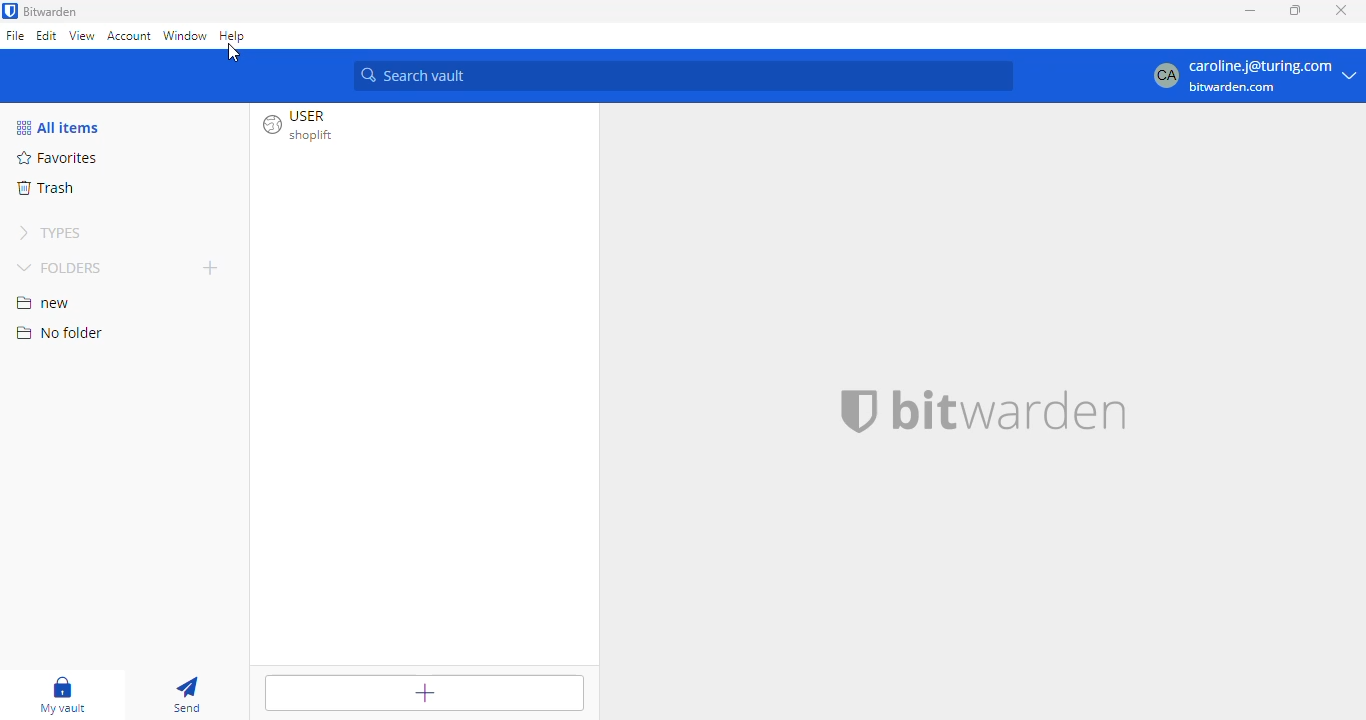 This screenshot has height=720, width=1366. What do you see at coordinates (684, 76) in the screenshot?
I see `search vault` at bounding box center [684, 76].